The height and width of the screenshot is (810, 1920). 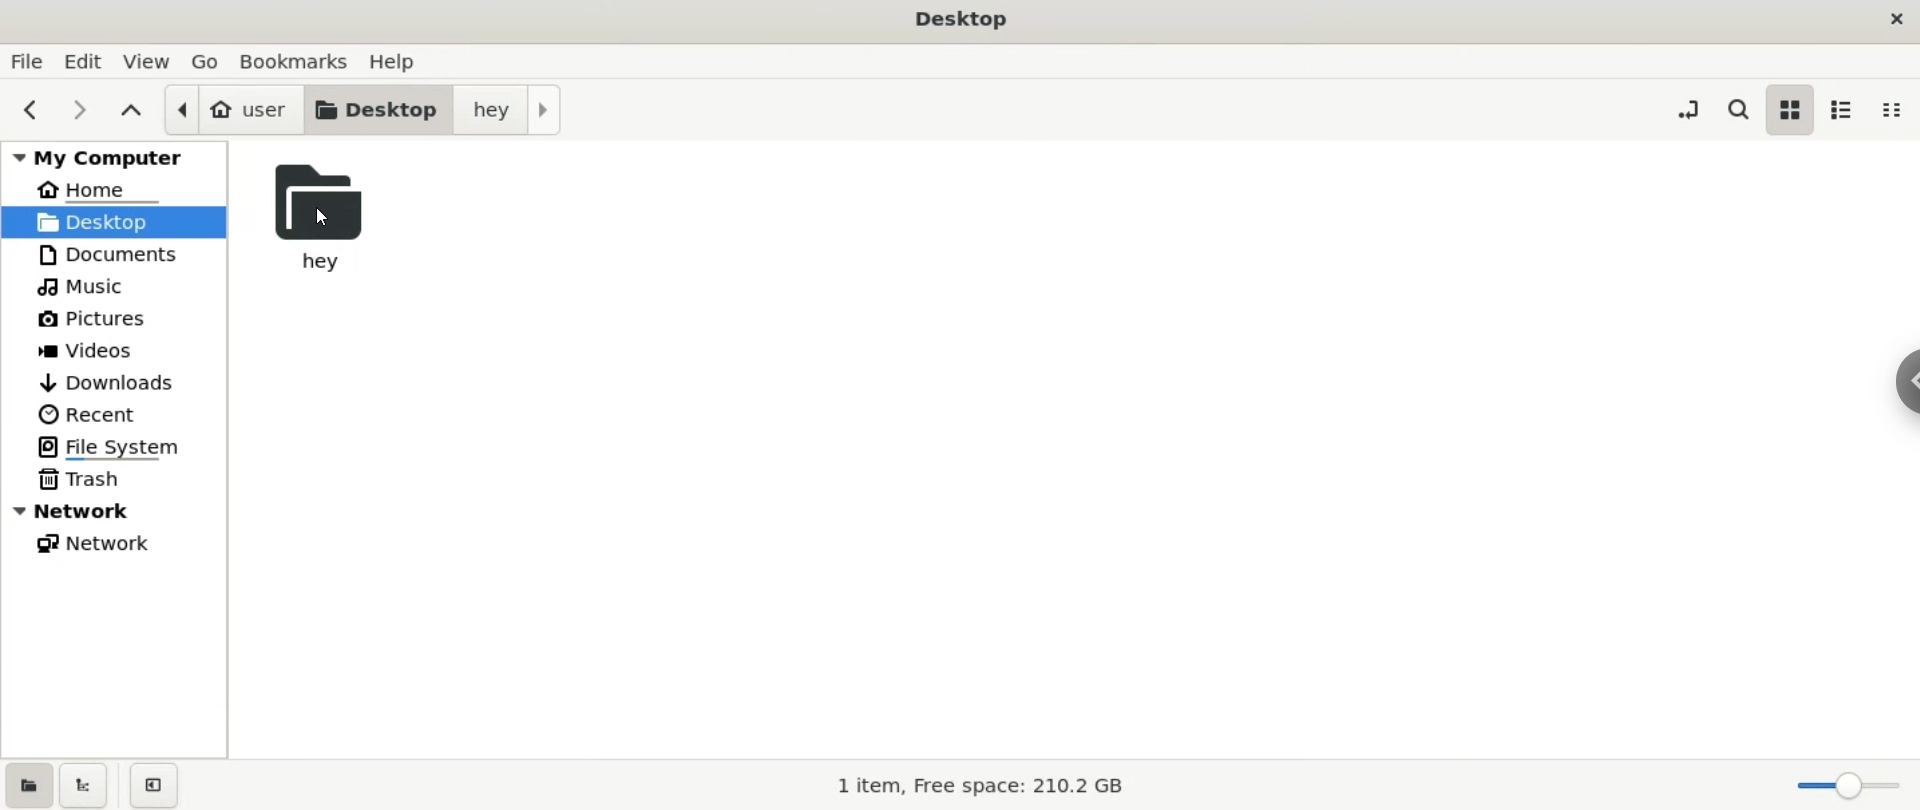 I want to click on close, so click(x=1891, y=16).